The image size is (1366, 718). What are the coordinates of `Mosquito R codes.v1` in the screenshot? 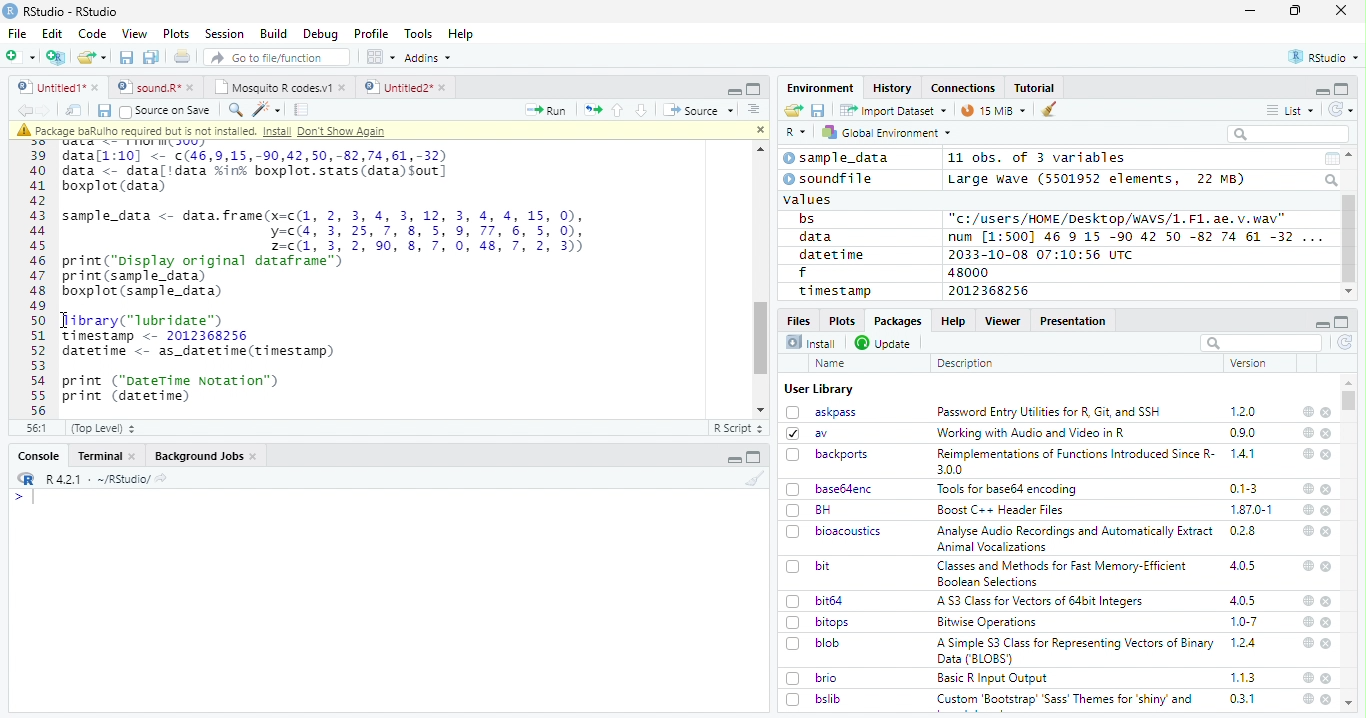 It's located at (279, 87).